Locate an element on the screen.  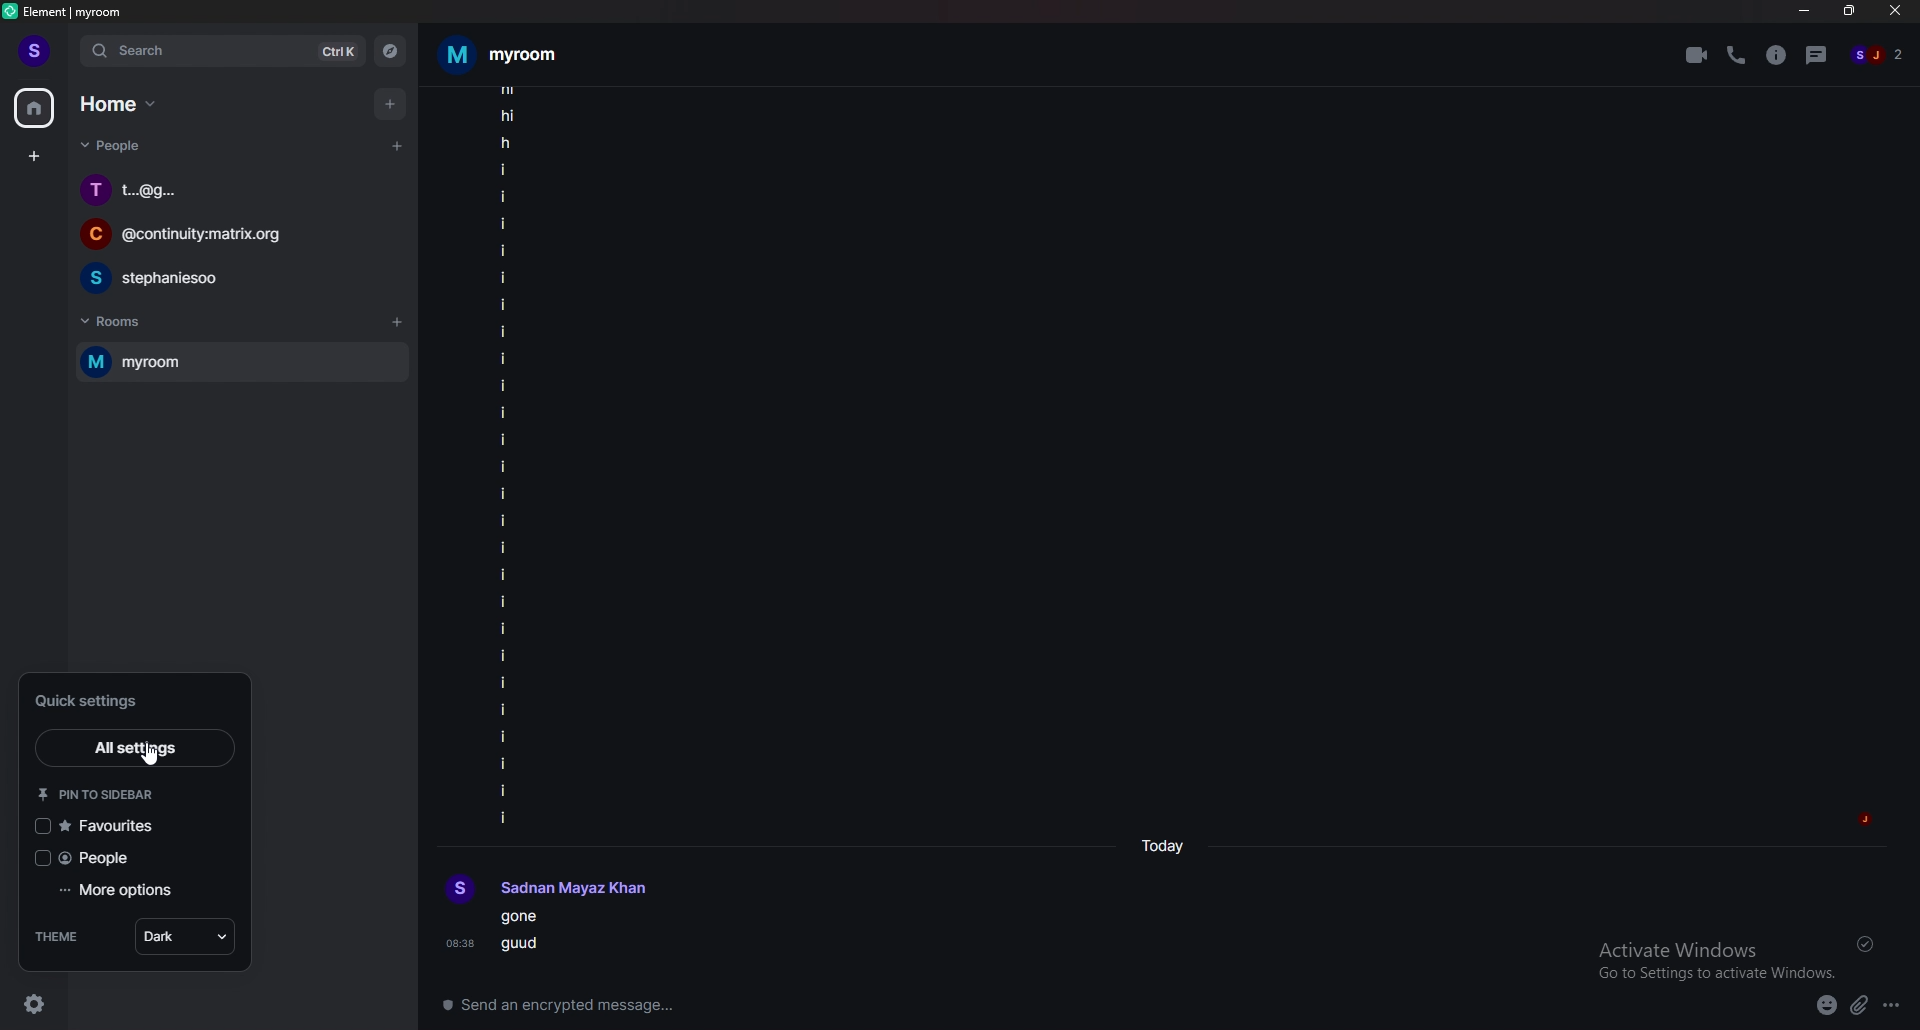
time is located at coordinates (1168, 847).